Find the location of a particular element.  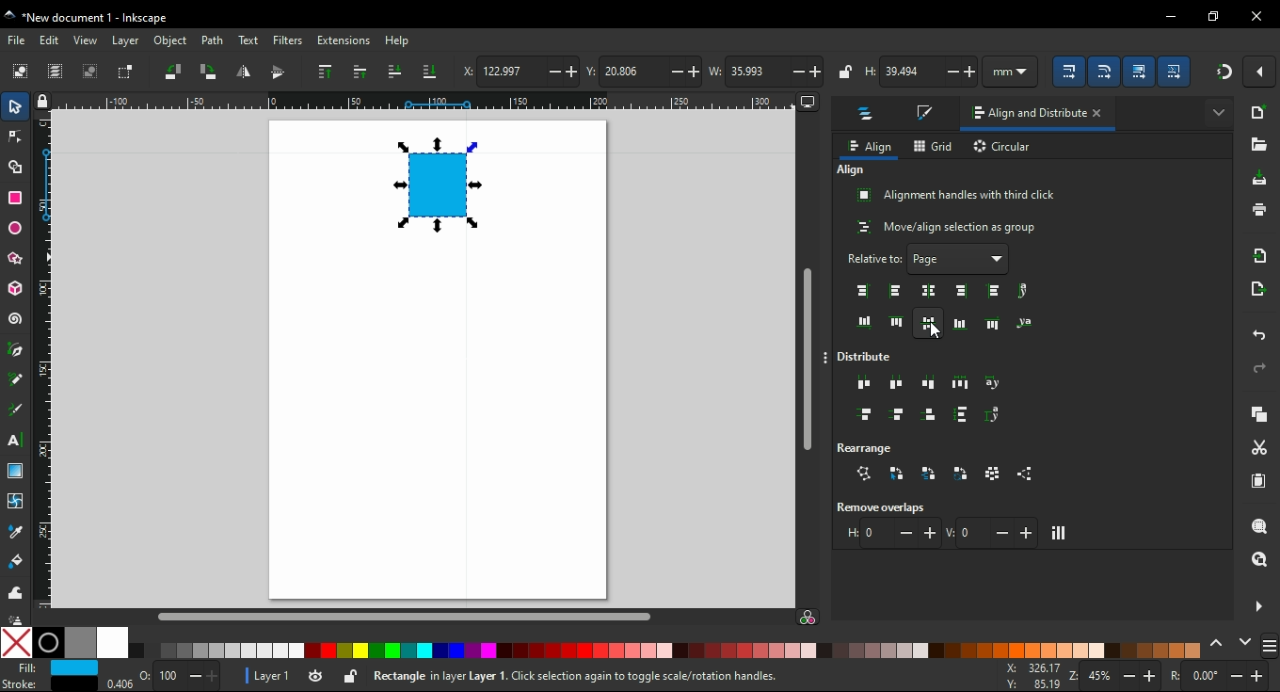

redo is located at coordinates (1260, 368).